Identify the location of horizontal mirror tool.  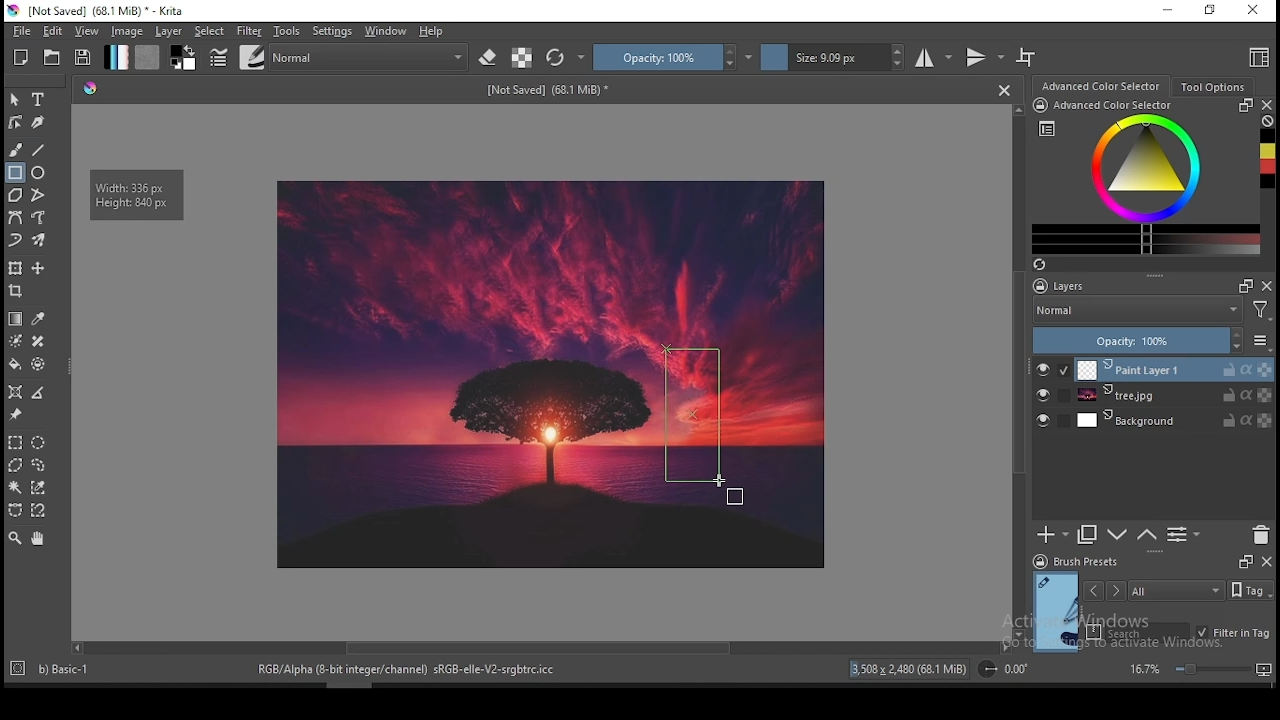
(935, 57).